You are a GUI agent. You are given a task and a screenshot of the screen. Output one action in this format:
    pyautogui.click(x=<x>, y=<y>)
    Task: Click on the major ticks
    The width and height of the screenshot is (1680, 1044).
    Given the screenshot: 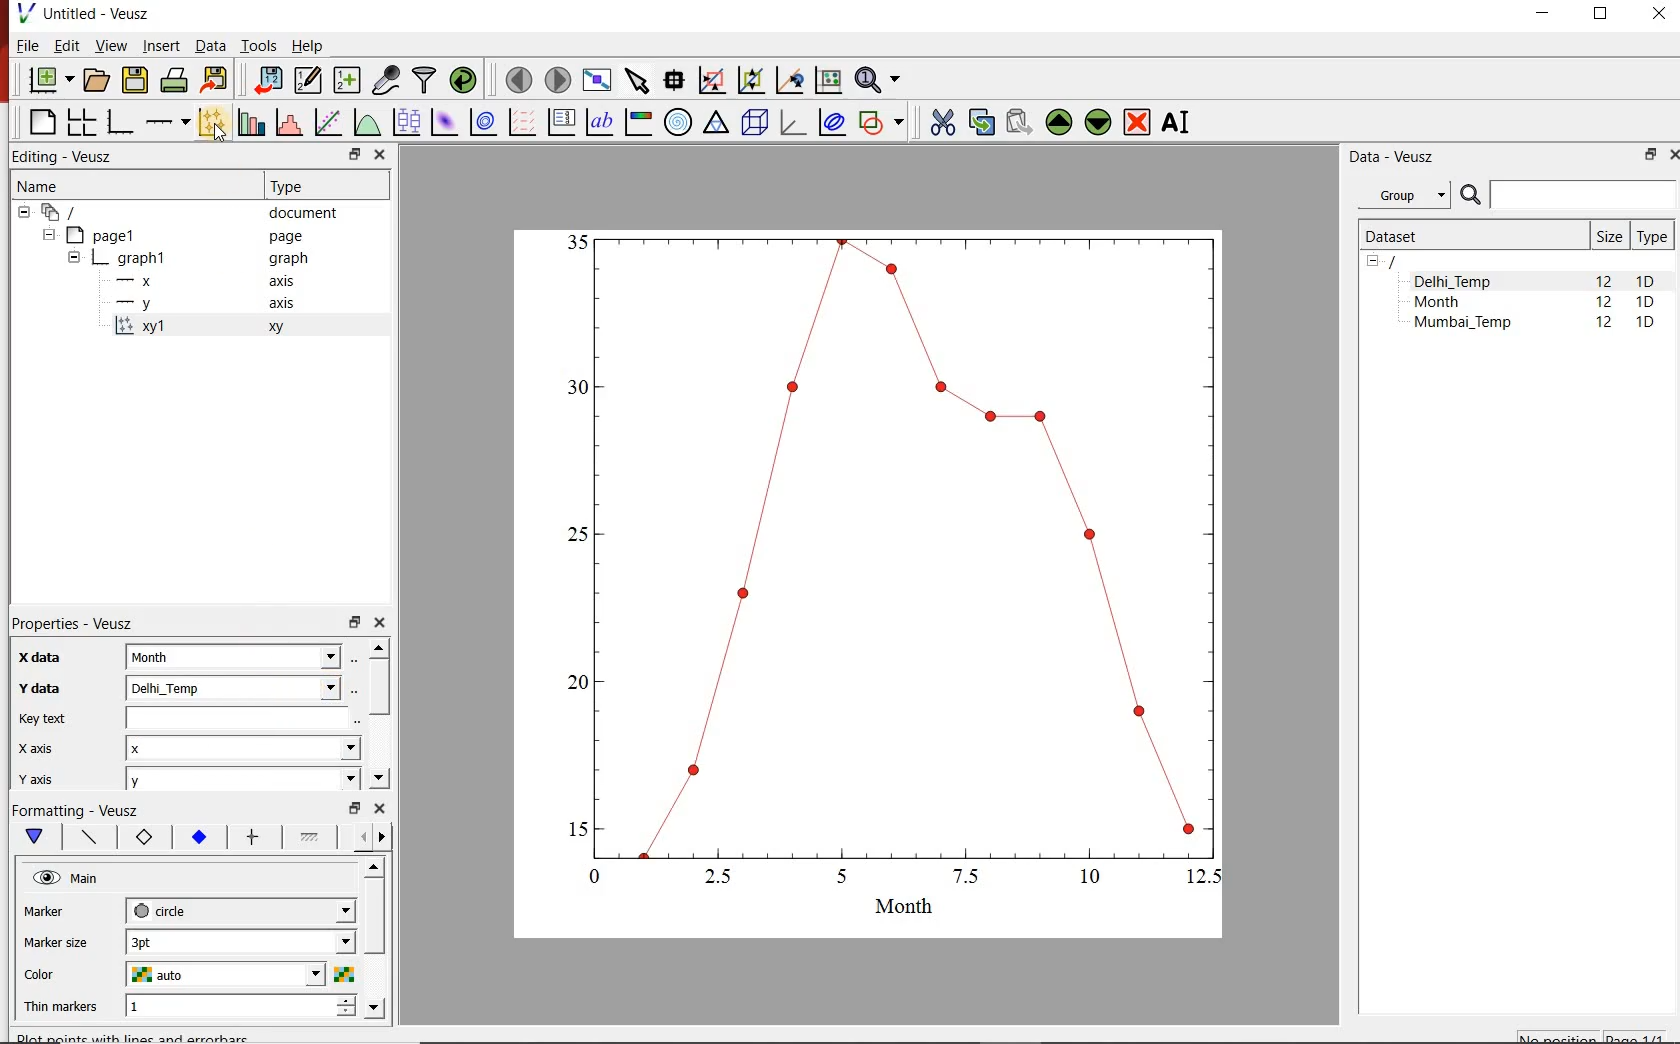 What is the action you would take?
    pyautogui.click(x=251, y=837)
    